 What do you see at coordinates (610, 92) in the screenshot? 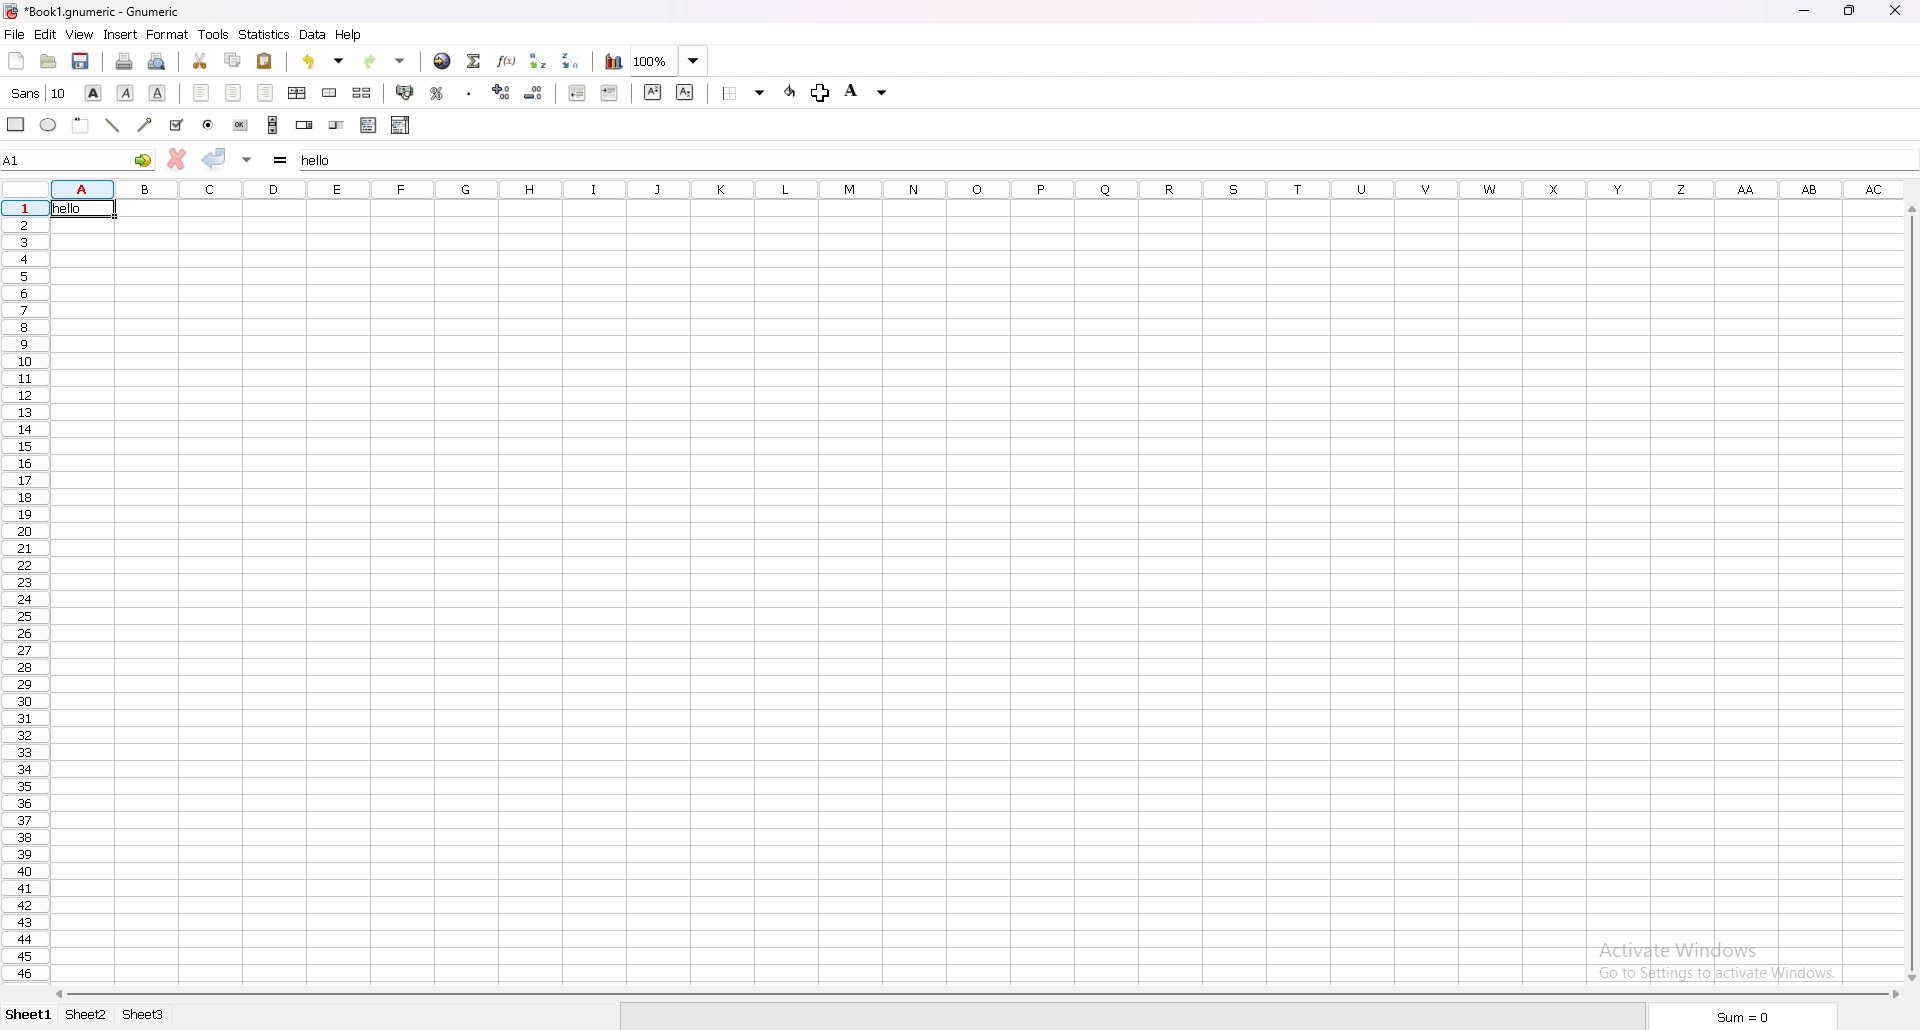
I see `increase indent` at bounding box center [610, 92].